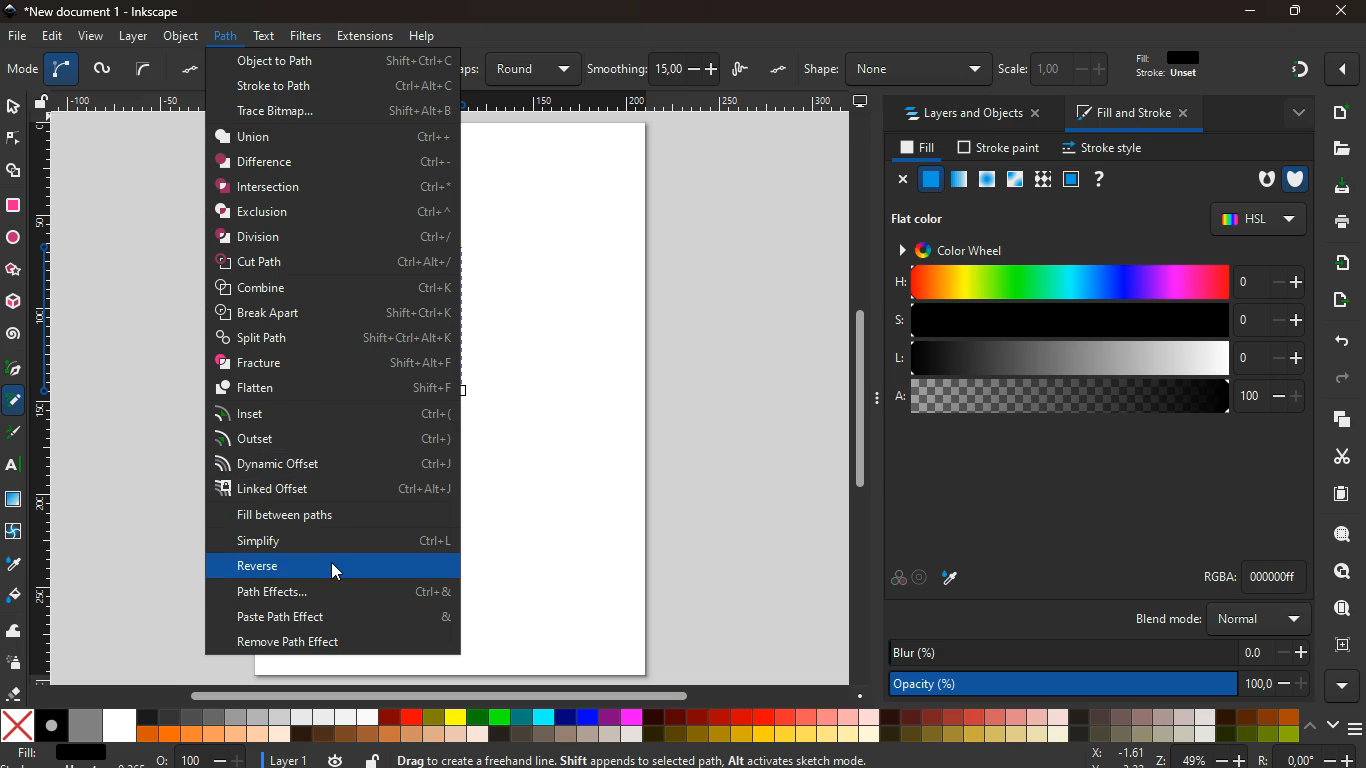 This screenshot has height=768, width=1366. What do you see at coordinates (904, 181) in the screenshot?
I see `close` at bounding box center [904, 181].